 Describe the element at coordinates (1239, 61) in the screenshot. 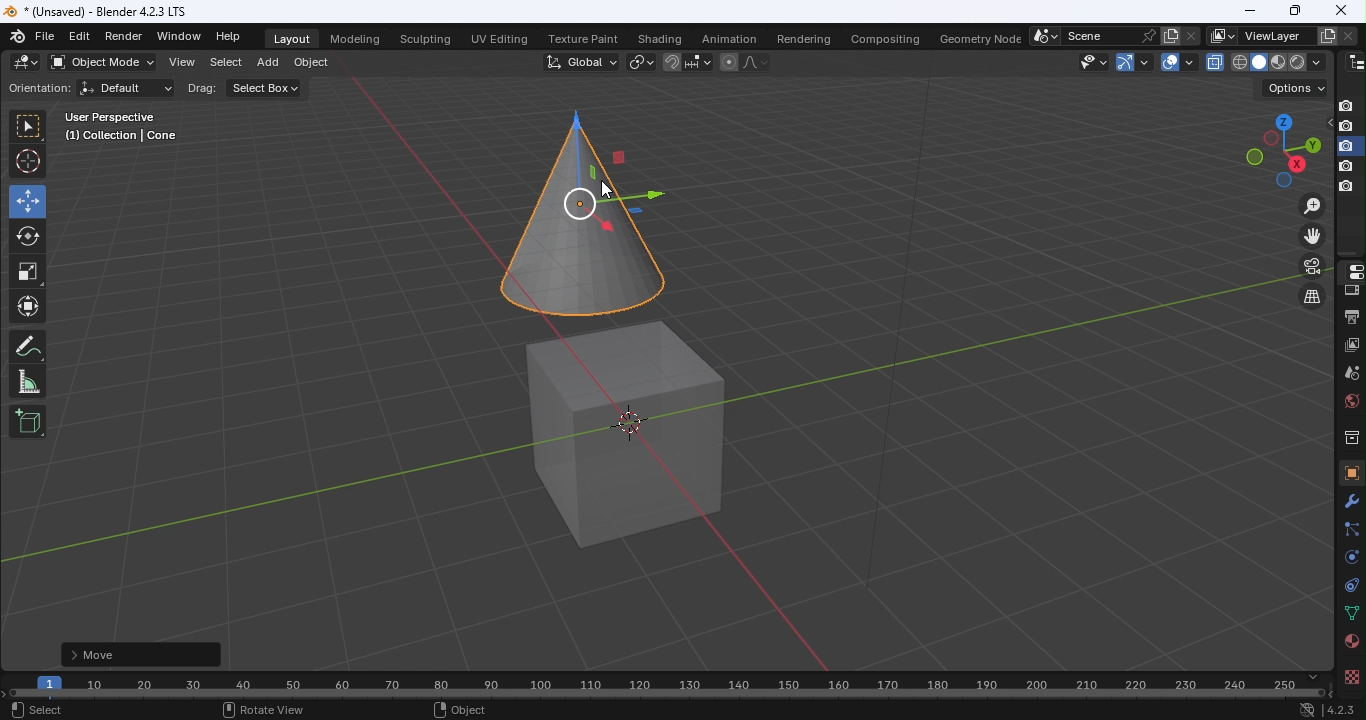

I see `viewpoint shader: wireframe` at that location.